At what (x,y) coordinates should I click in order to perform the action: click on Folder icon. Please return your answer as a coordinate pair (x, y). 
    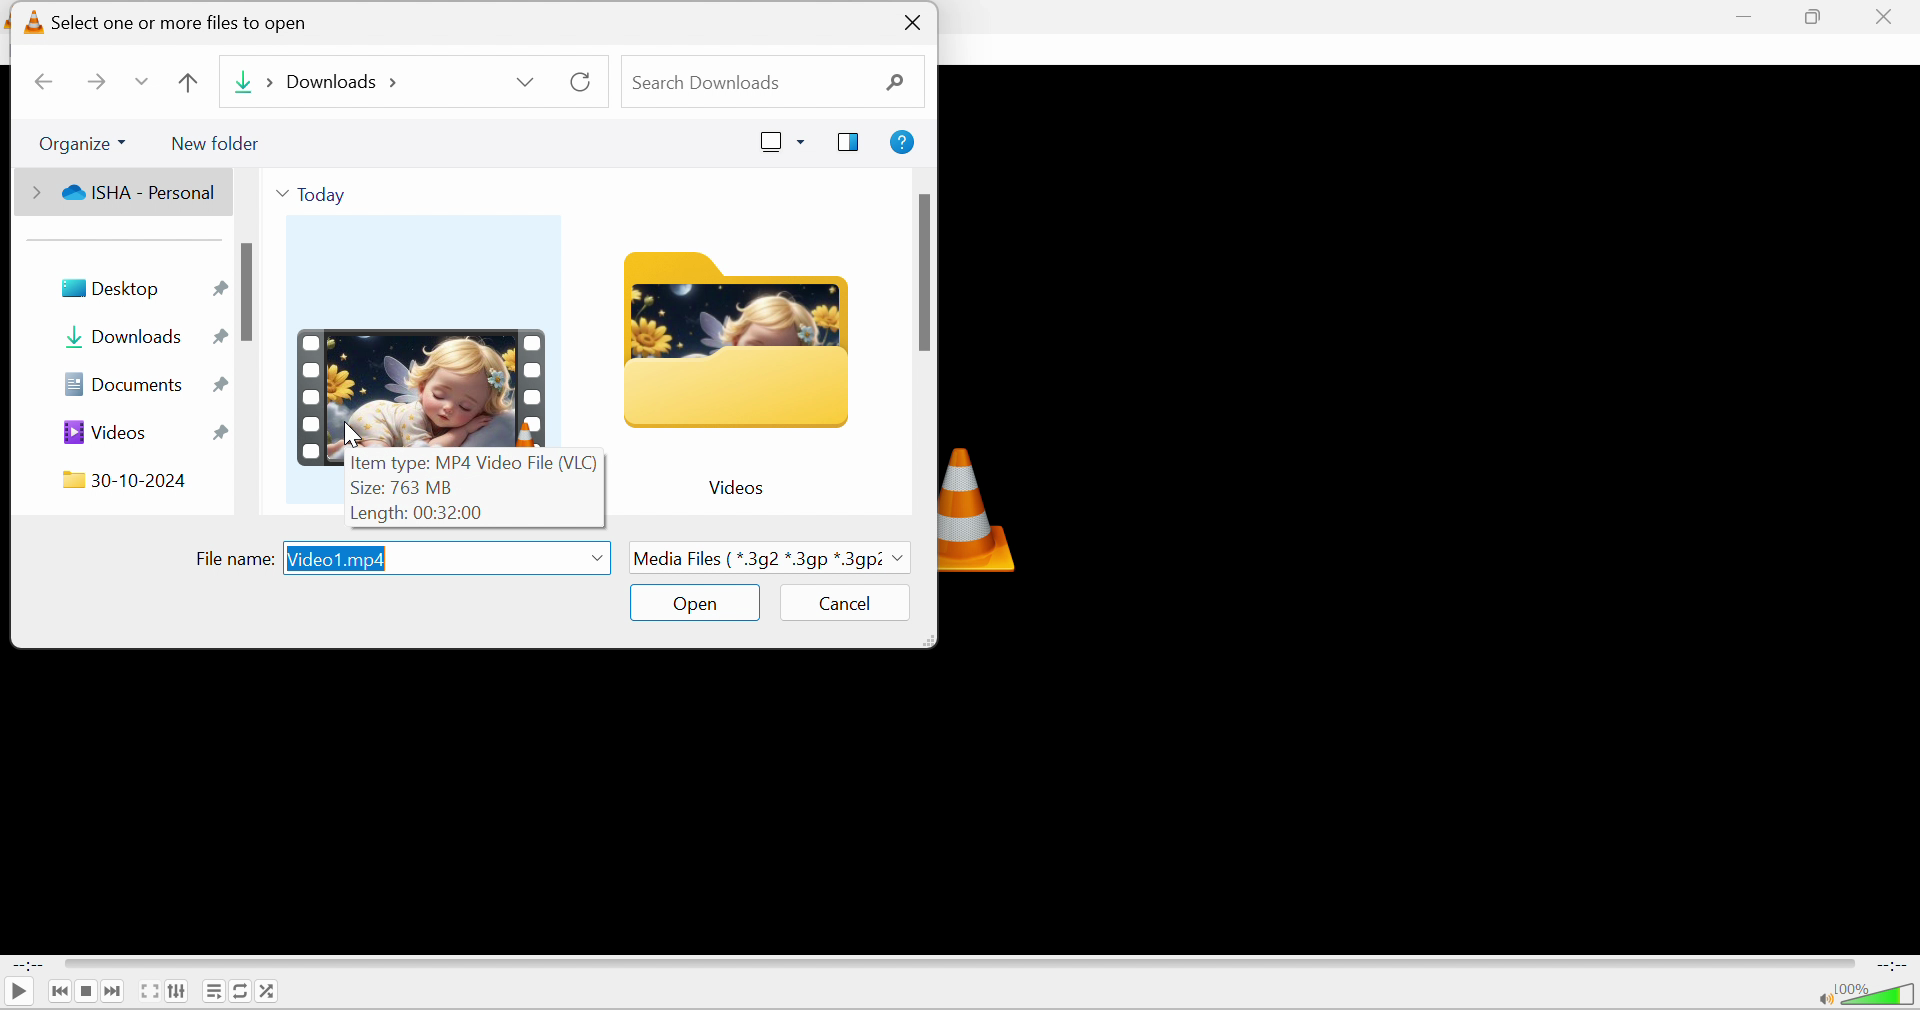
    Looking at the image, I should click on (742, 341).